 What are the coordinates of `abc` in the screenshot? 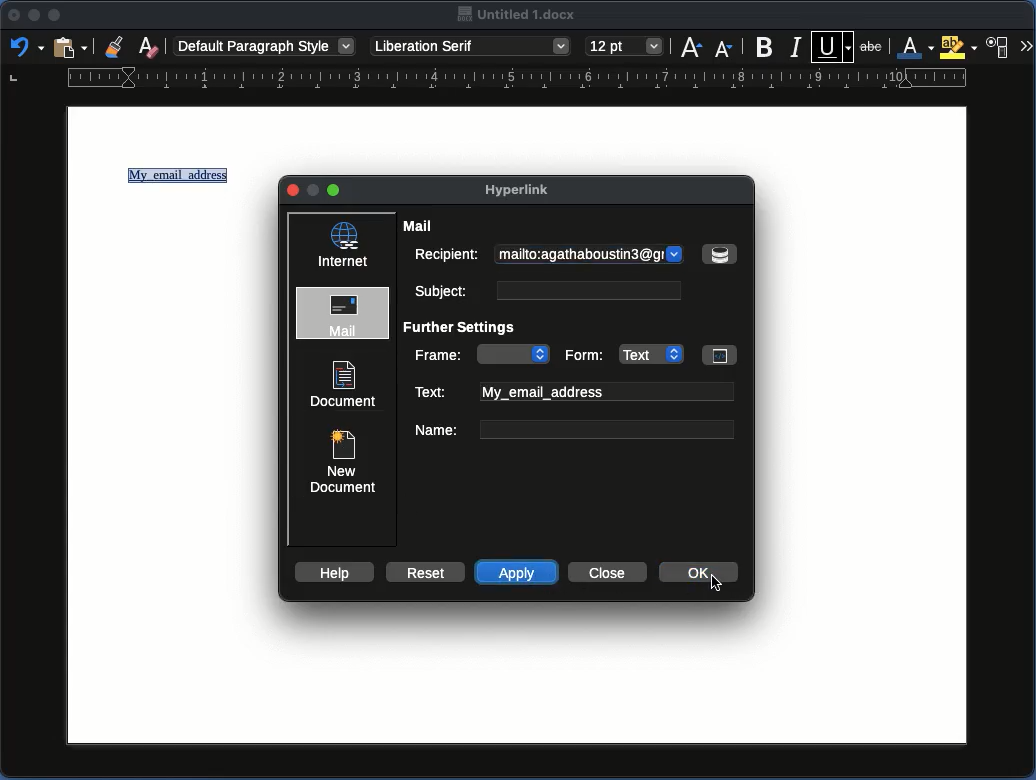 It's located at (873, 49).